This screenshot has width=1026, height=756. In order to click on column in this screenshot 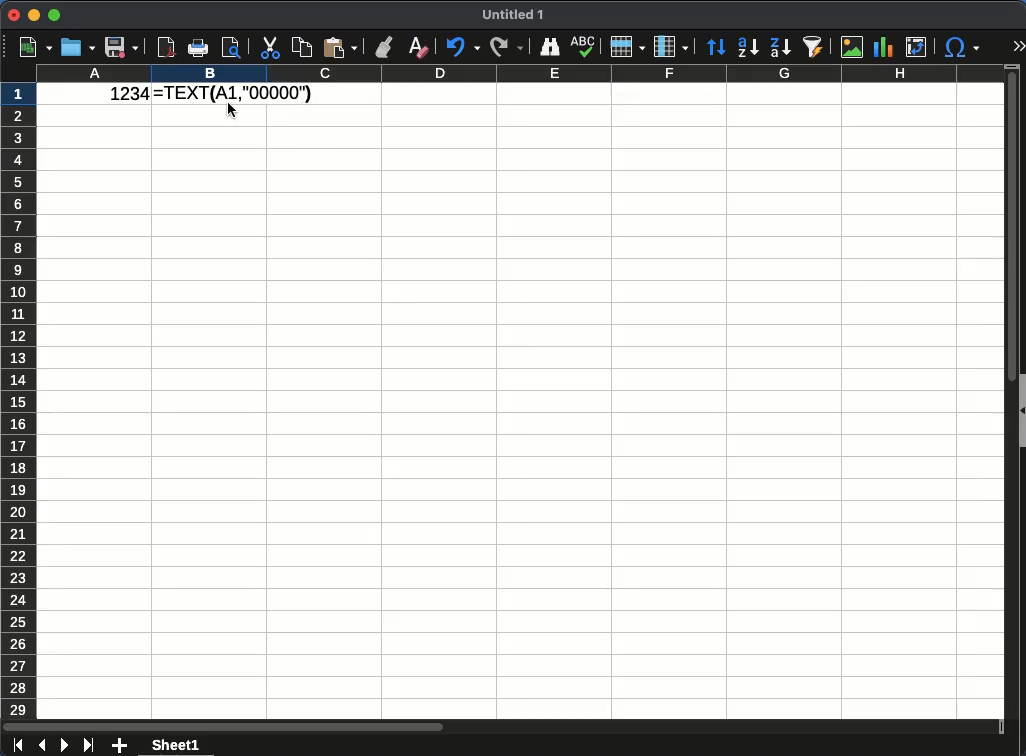, I will do `click(669, 47)`.